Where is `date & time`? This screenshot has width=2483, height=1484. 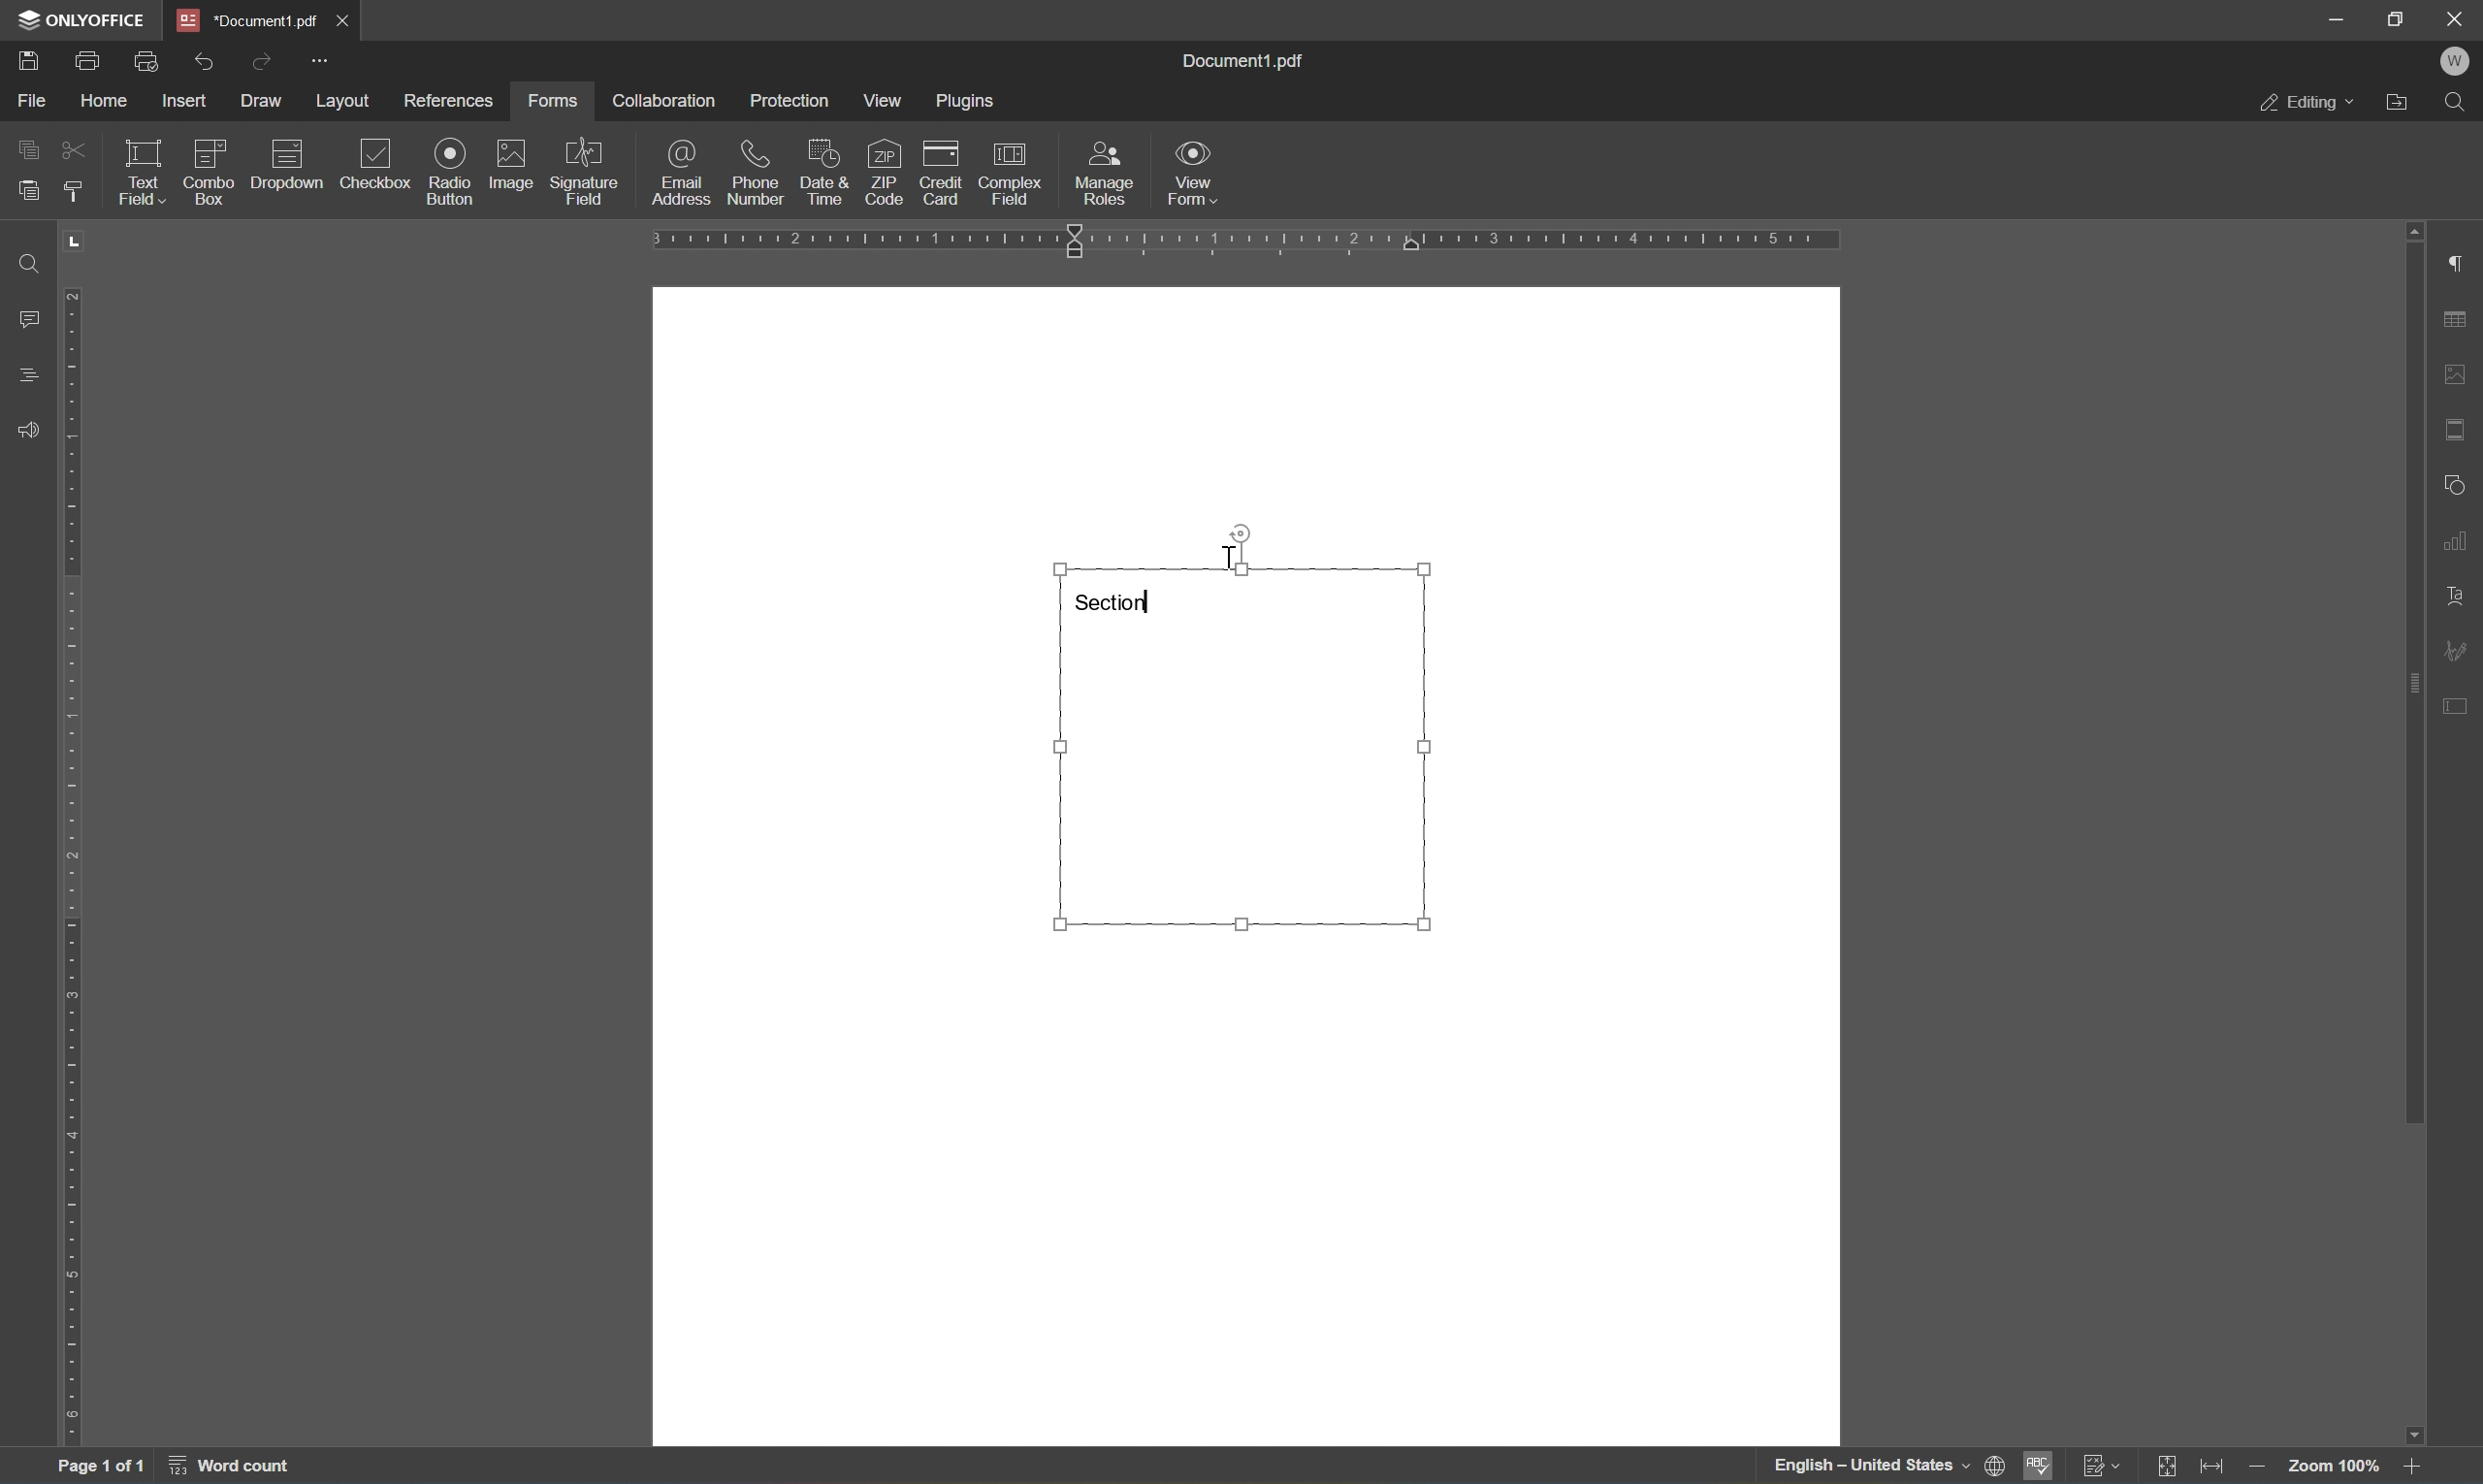 date & time is located at coordinates (823, 169).